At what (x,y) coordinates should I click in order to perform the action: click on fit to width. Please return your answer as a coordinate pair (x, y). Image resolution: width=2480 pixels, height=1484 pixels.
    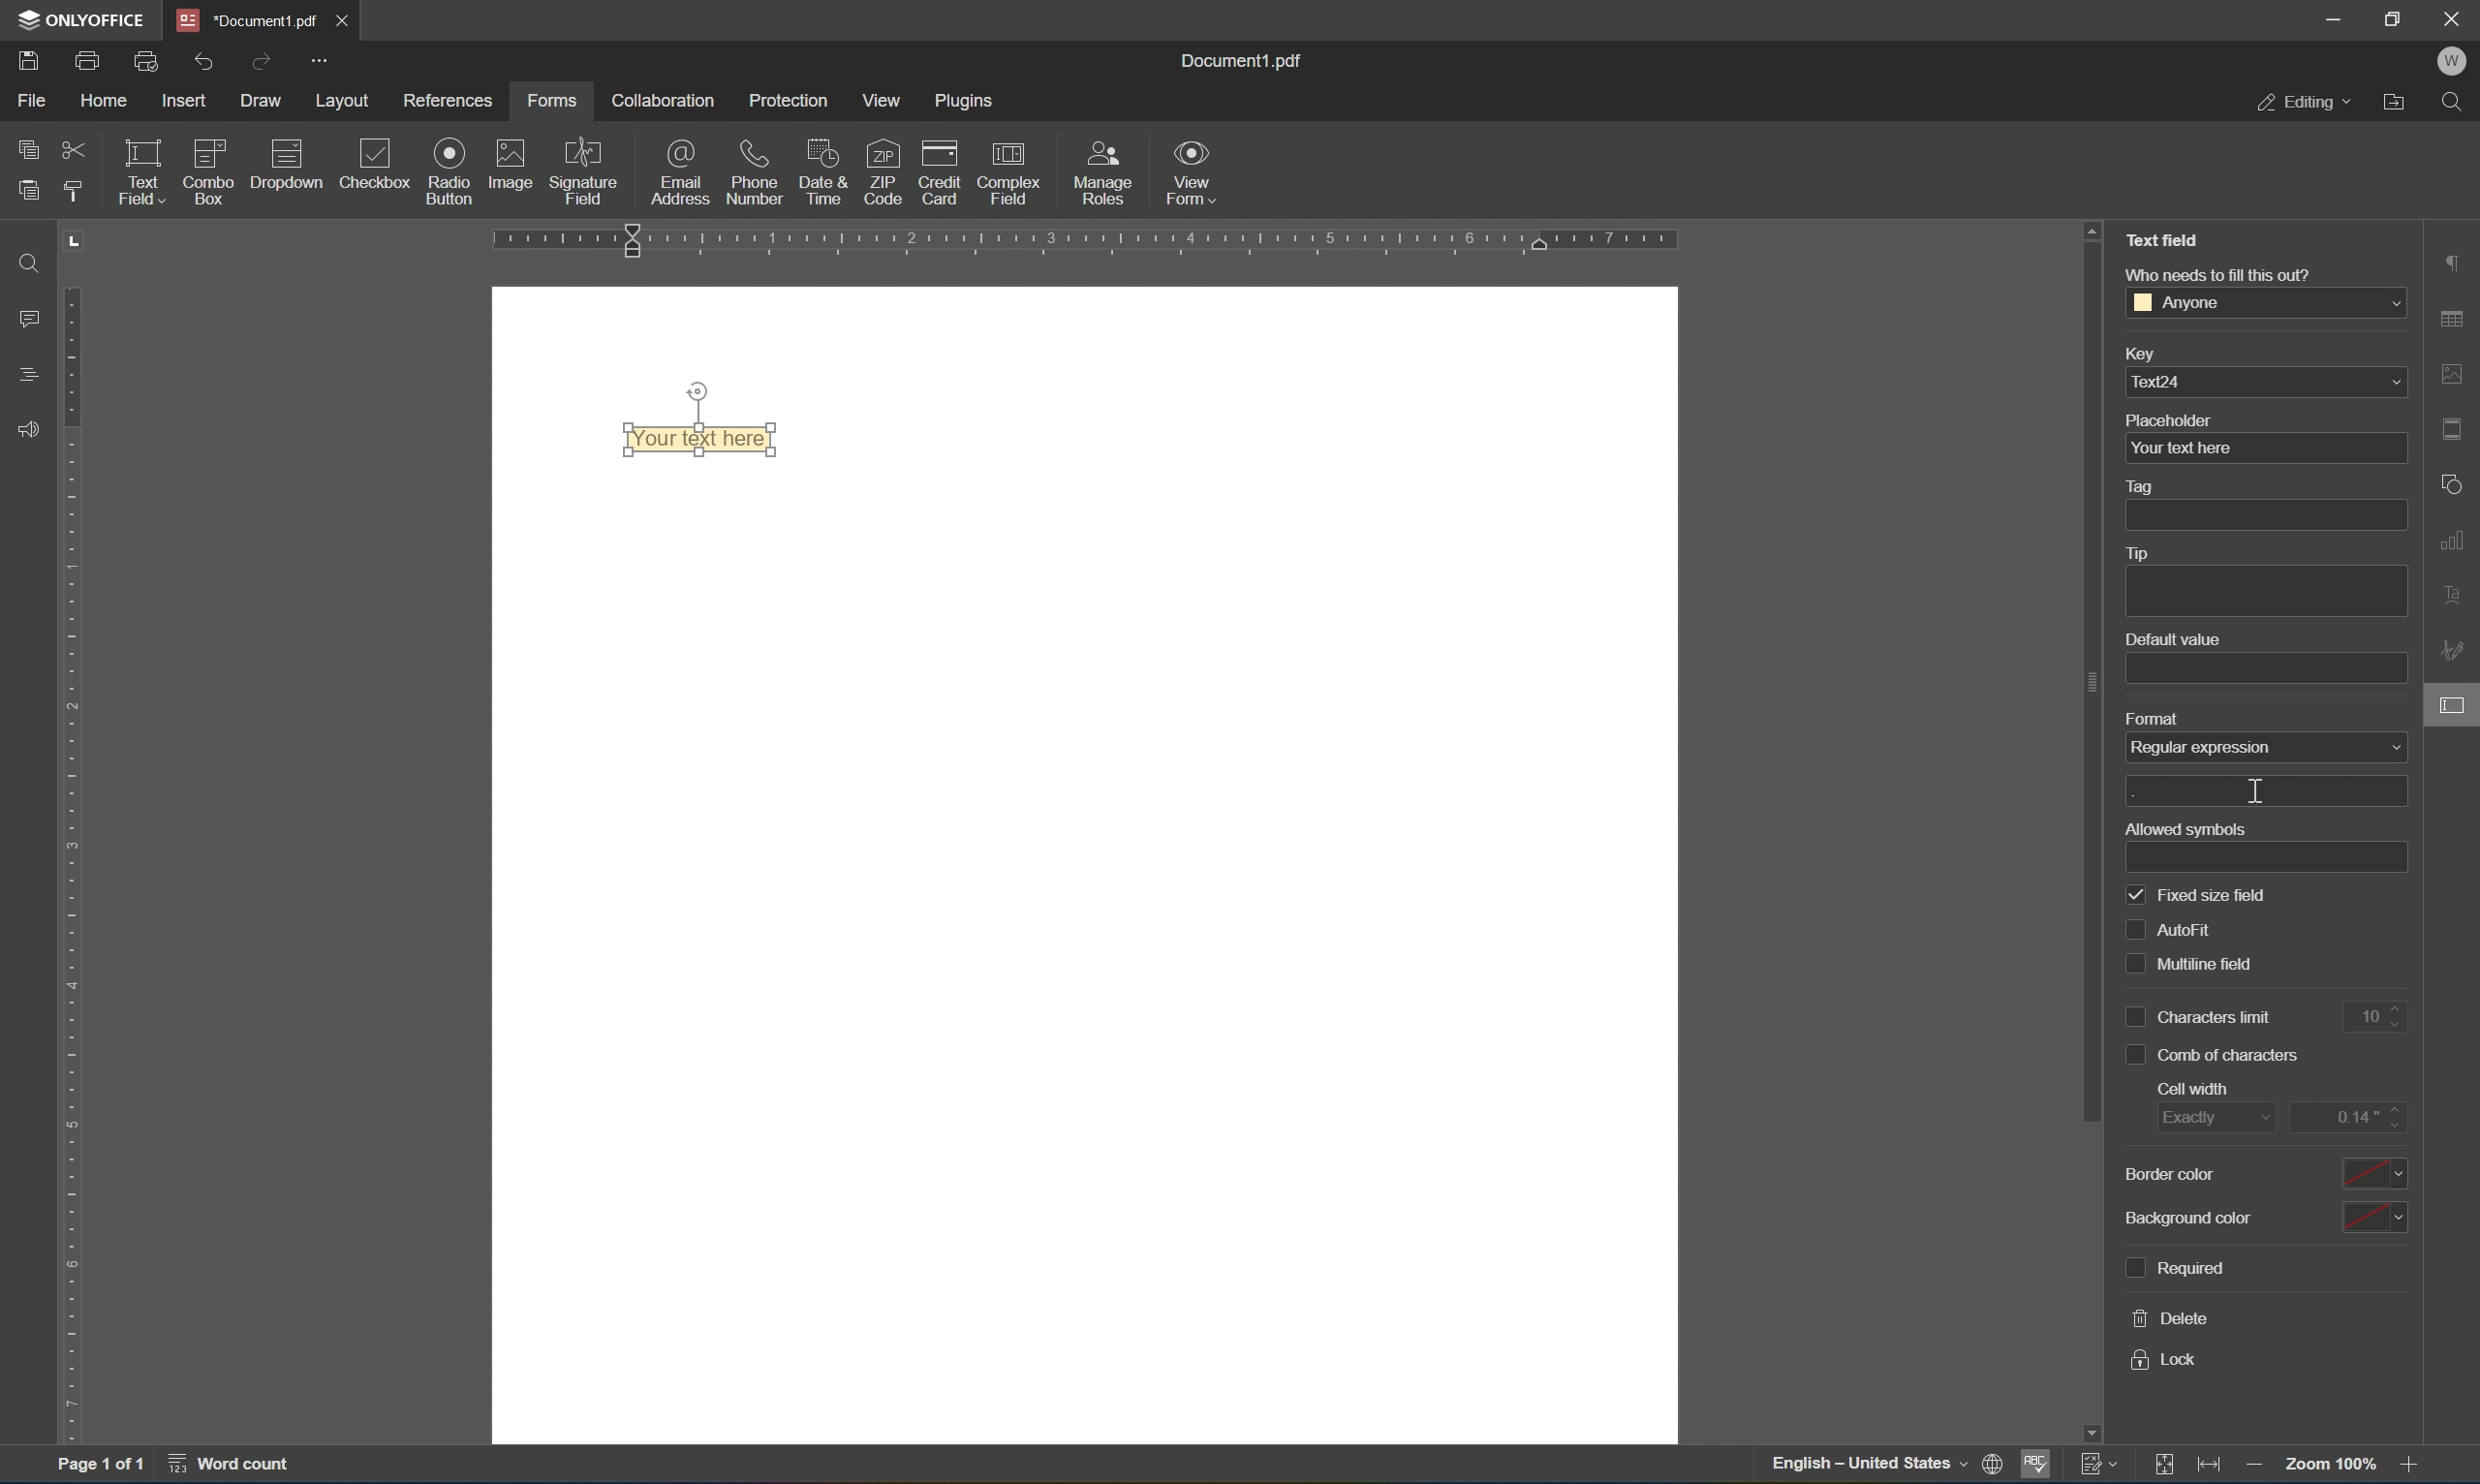
    Looking at the image, I should click on (2212, 1468).